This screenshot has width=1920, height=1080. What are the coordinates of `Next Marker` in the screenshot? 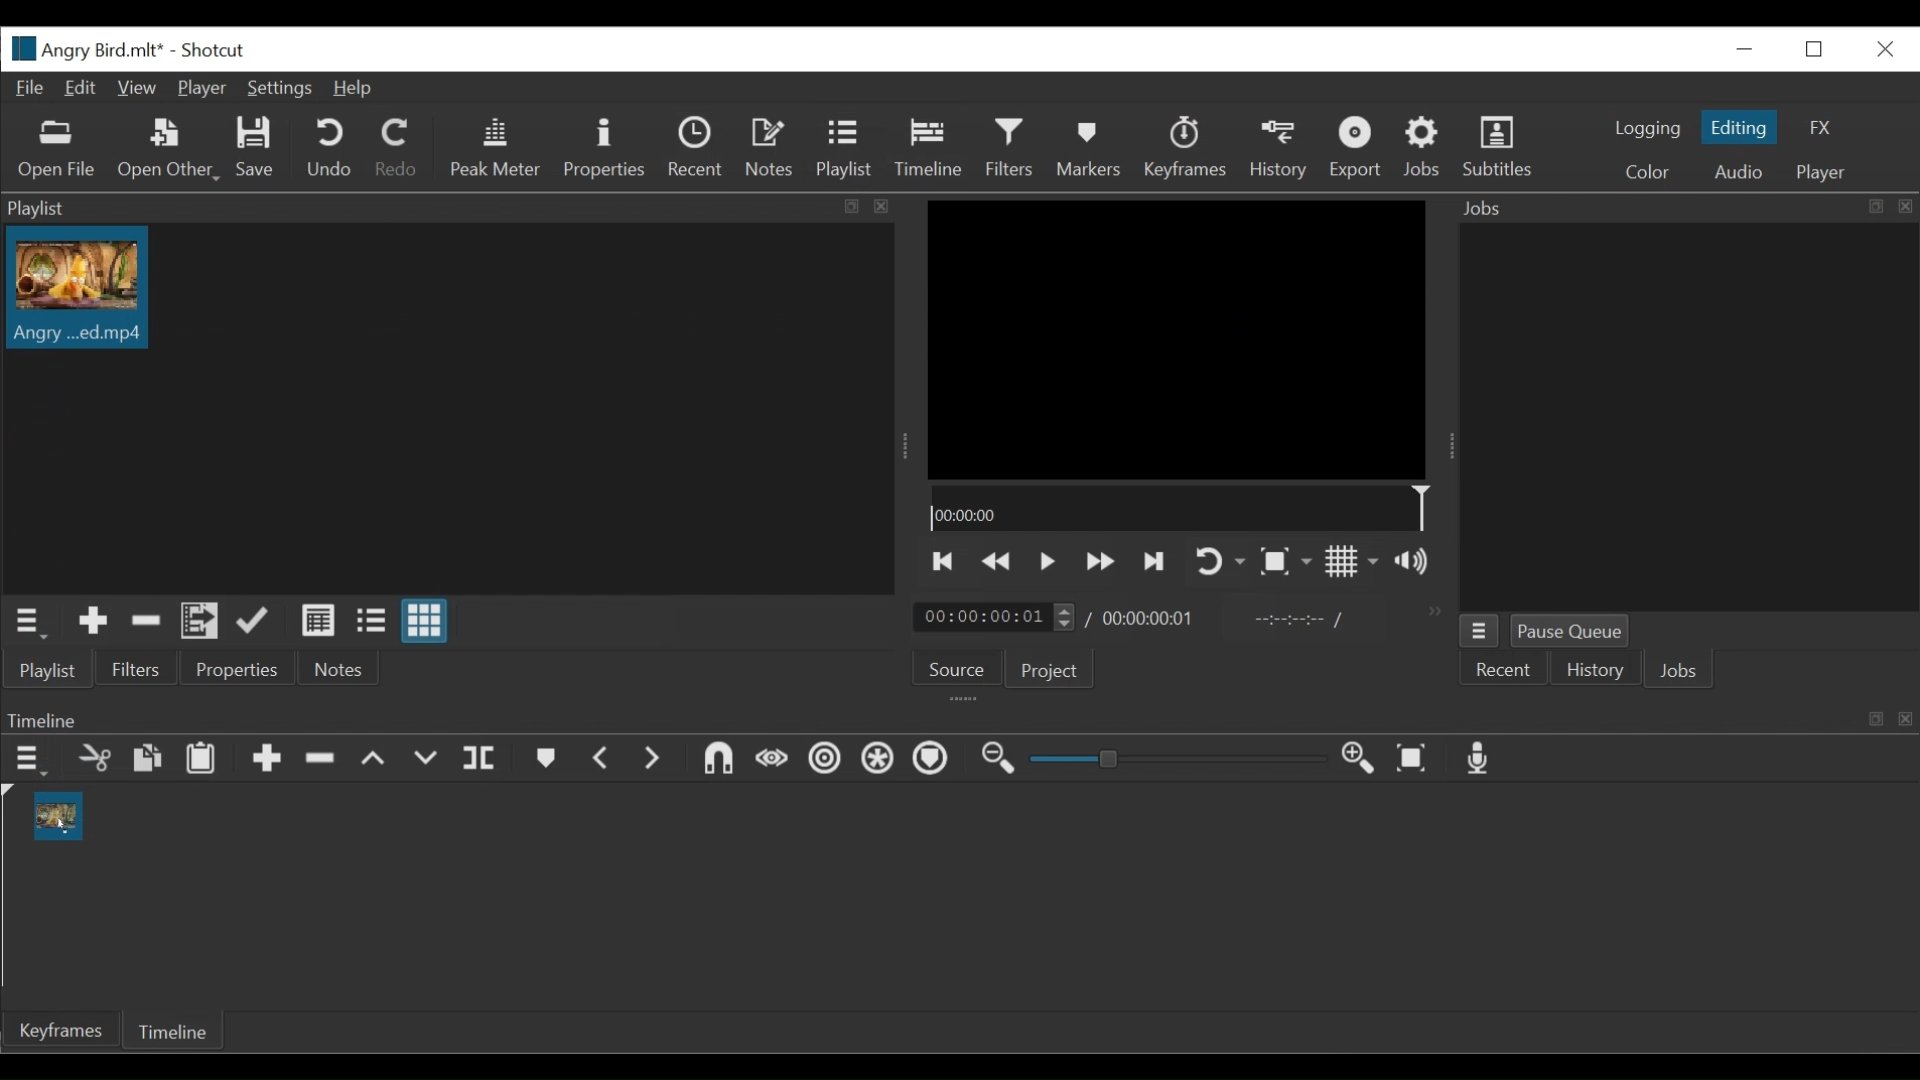 It's located at (657, 760).